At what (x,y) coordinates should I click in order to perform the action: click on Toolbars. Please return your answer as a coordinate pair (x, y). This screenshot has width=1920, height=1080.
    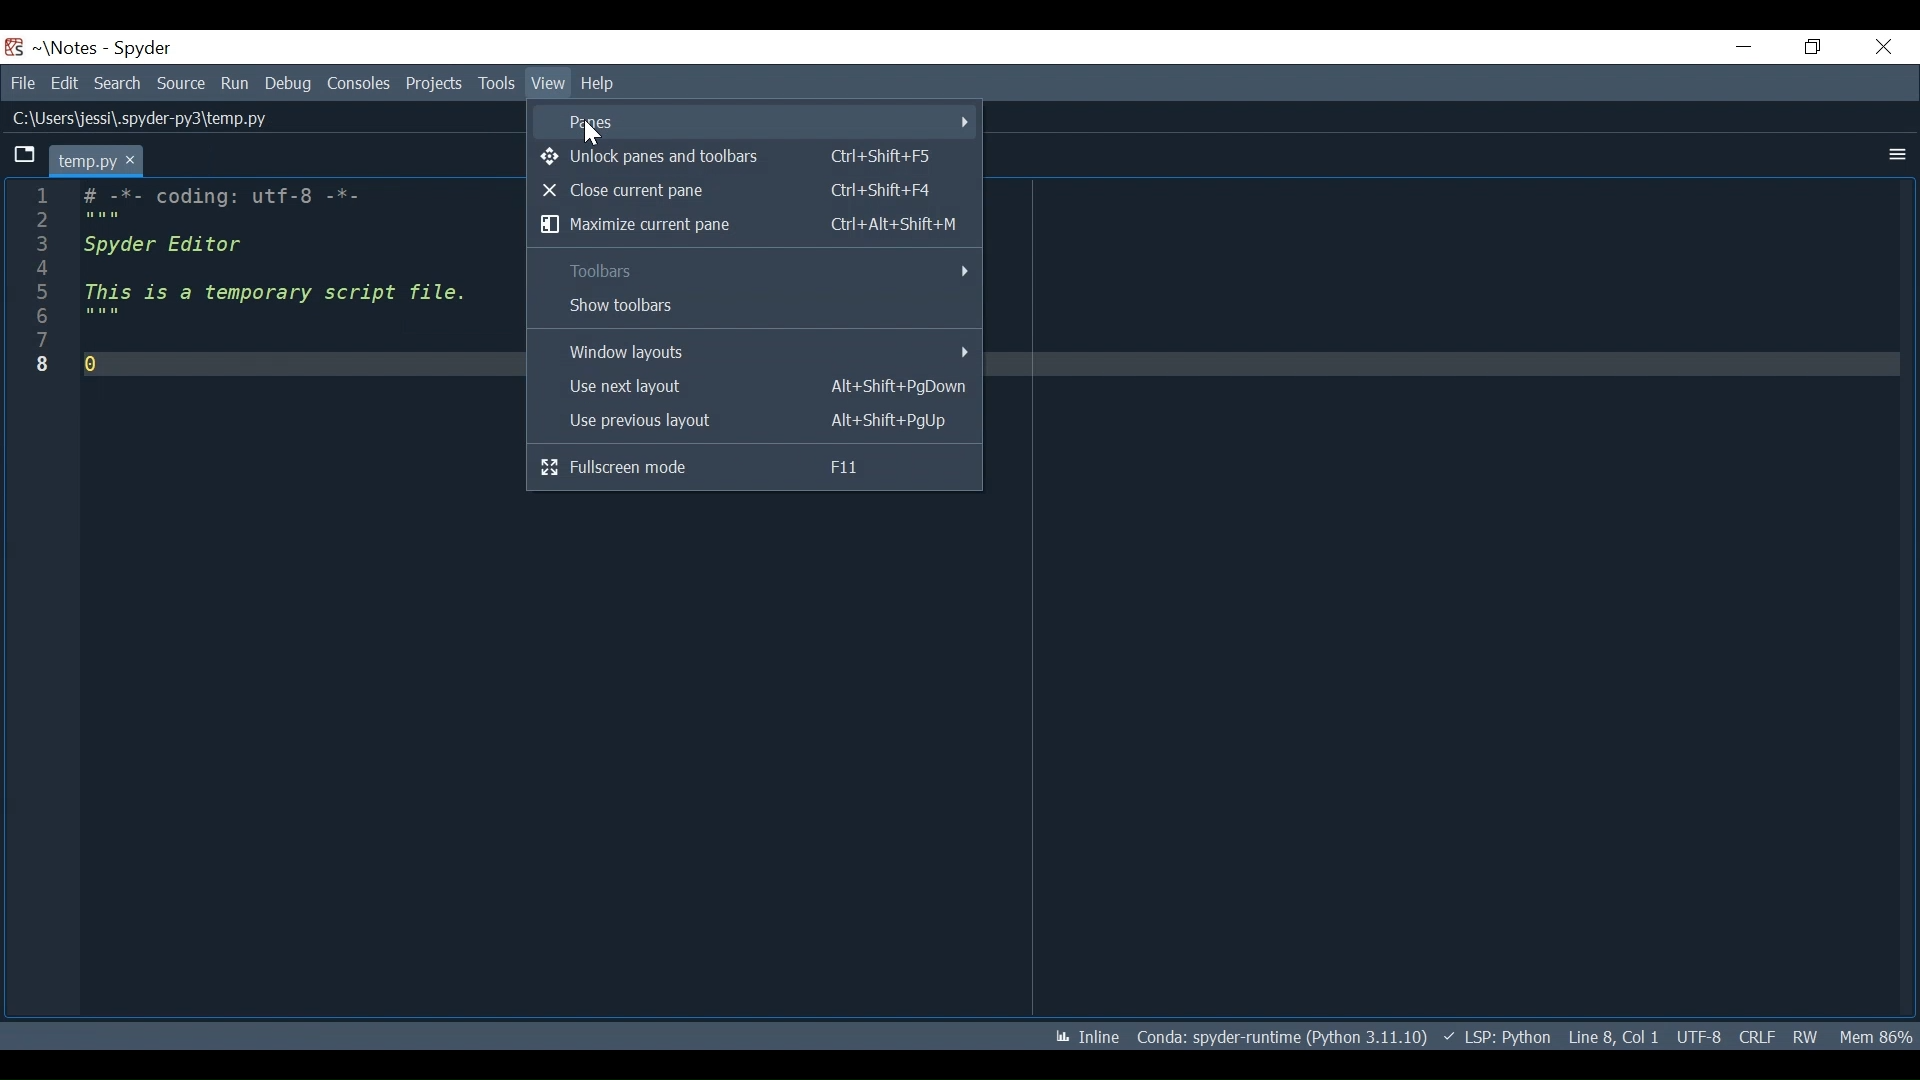
    Looking at the image, I should click on (753, 272).